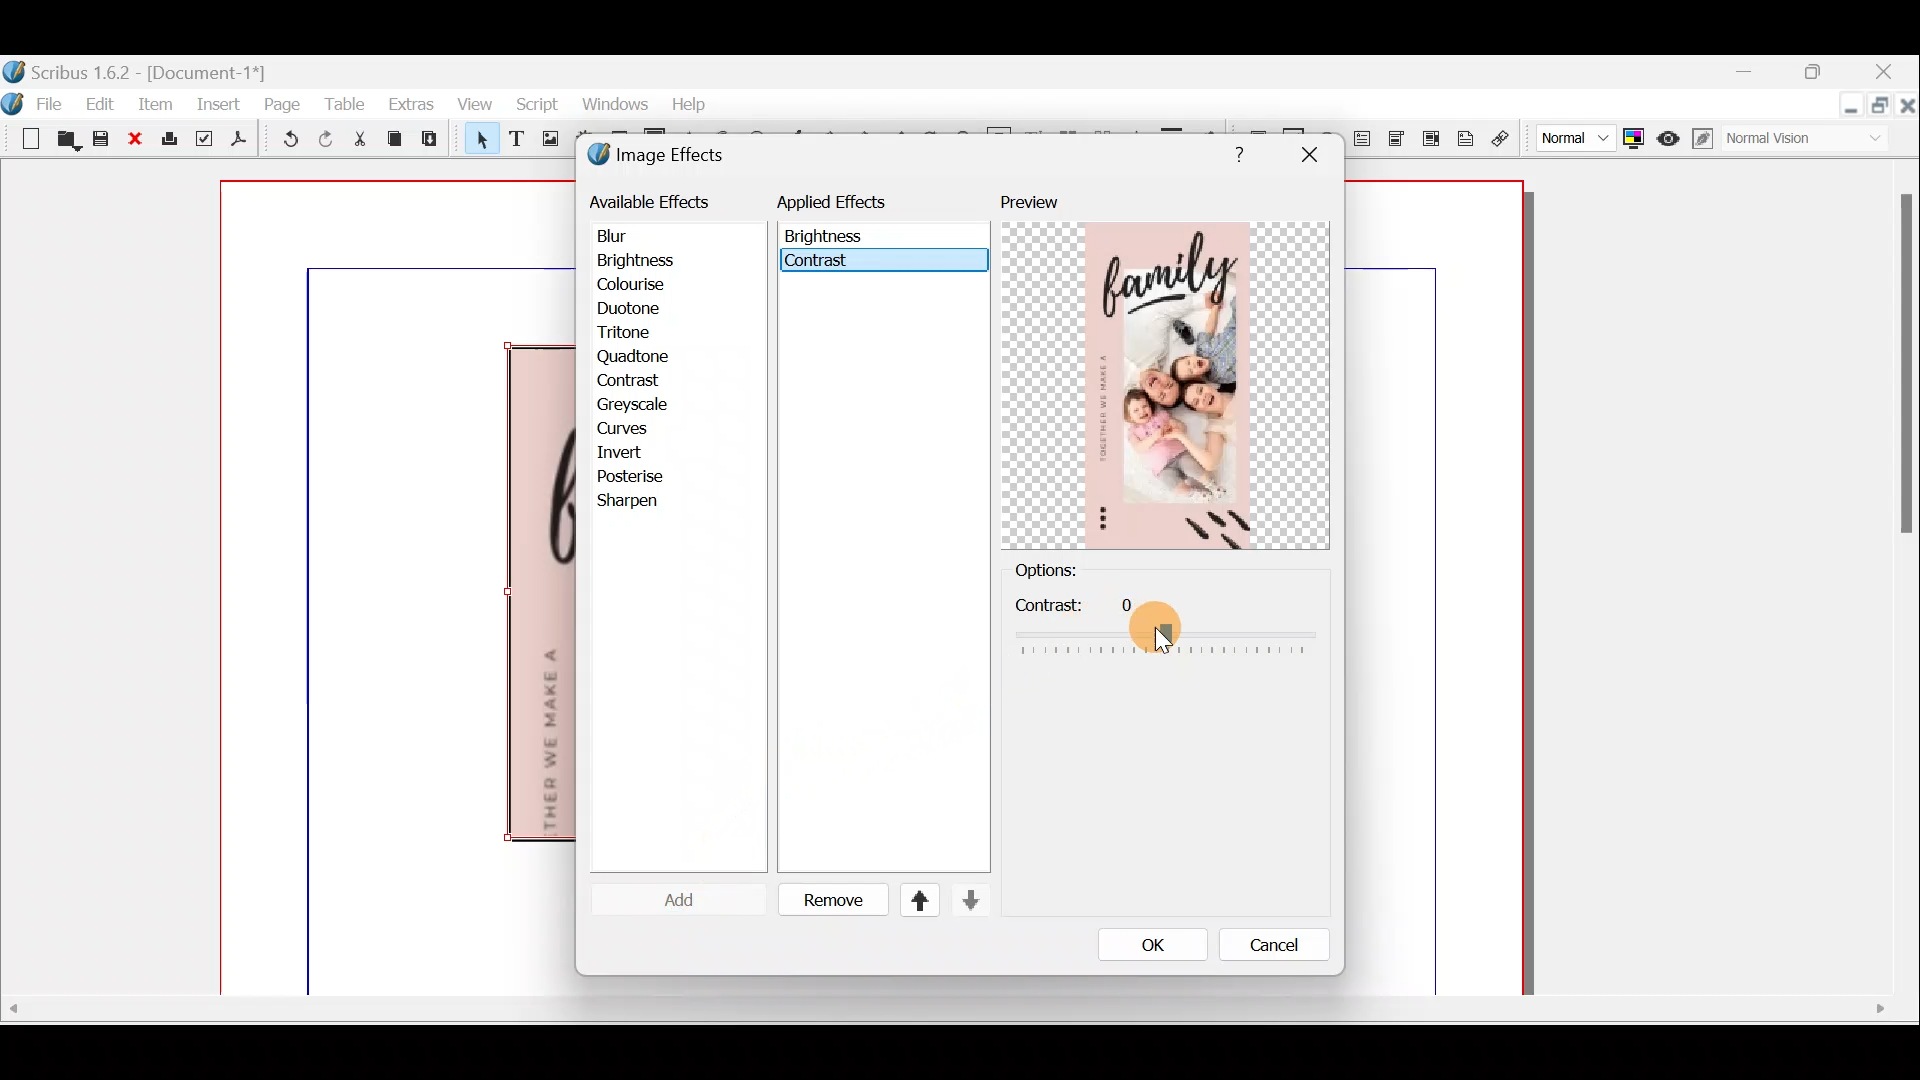 This screenshot has height=1080, width=1920. What do you see at coordinates (627, 381) in the screenshot?
I see `Cursor` at bounding box center [627, 381].